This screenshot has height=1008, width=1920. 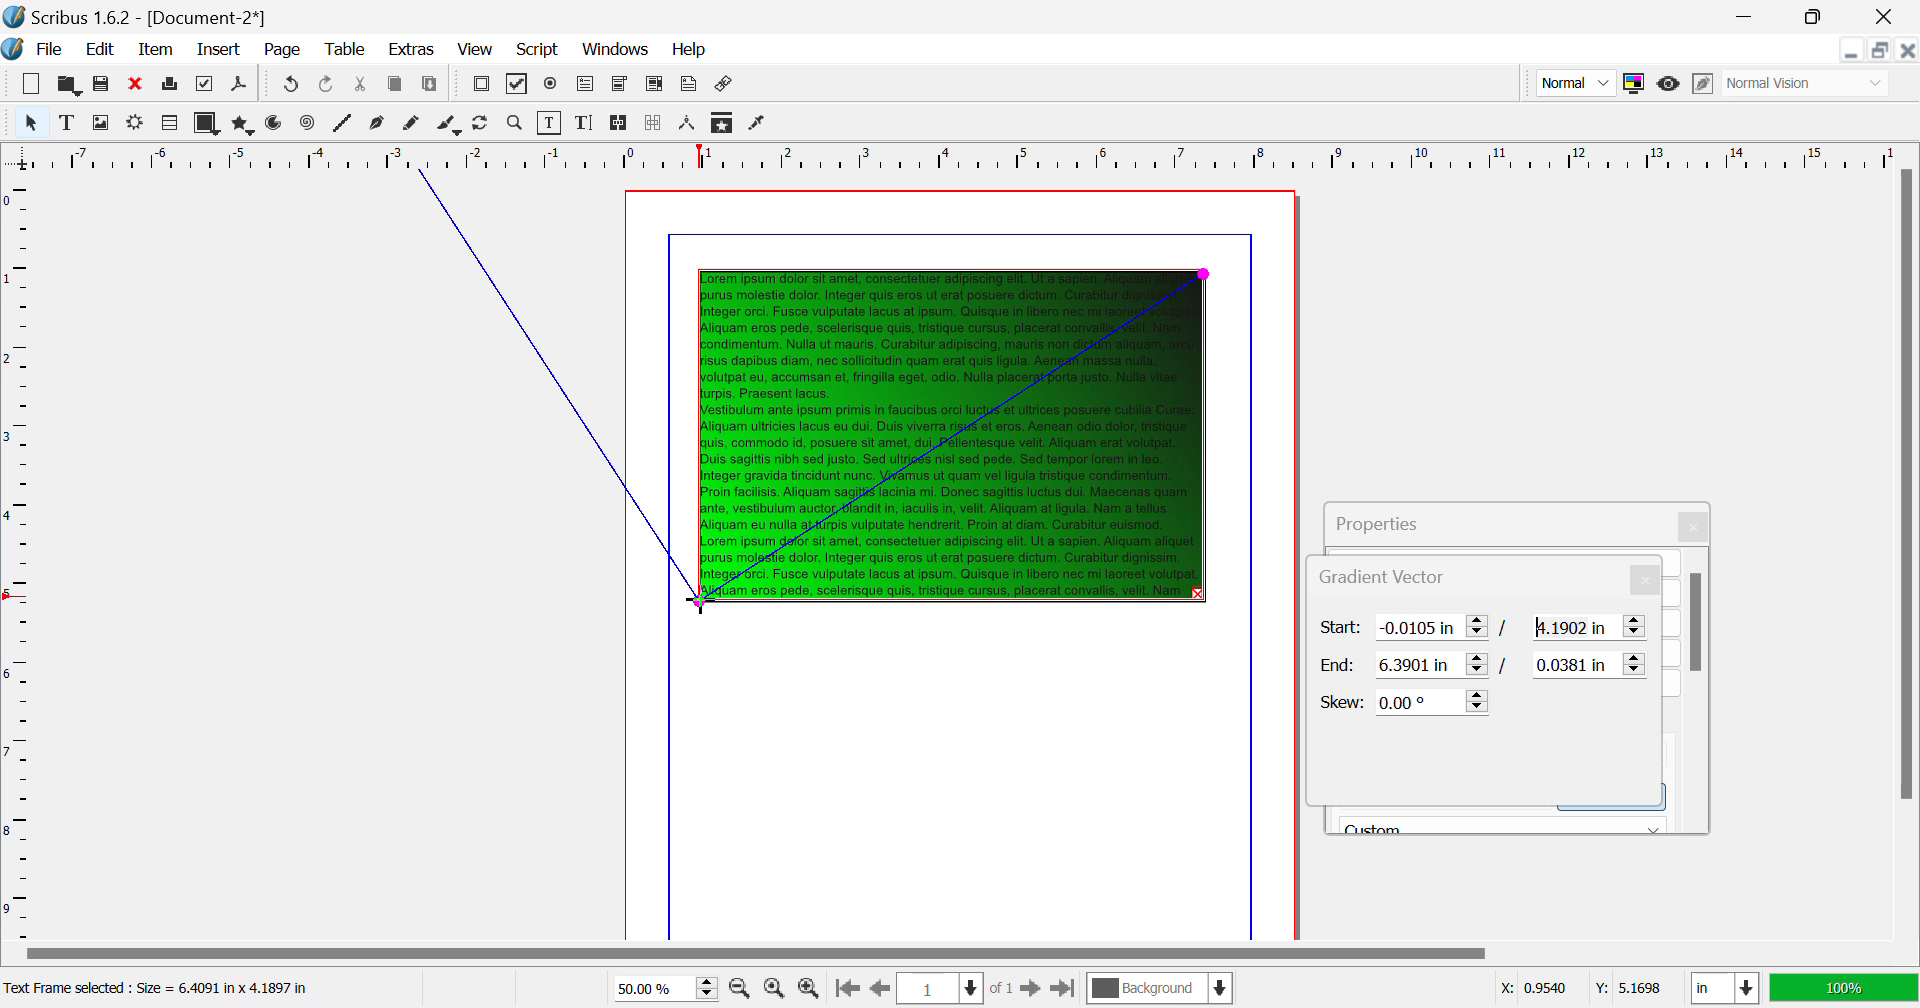 What do you see at coordinates (168, 124) in the screenshot?
I see `Render Frame` at bounding box center [168, 124].